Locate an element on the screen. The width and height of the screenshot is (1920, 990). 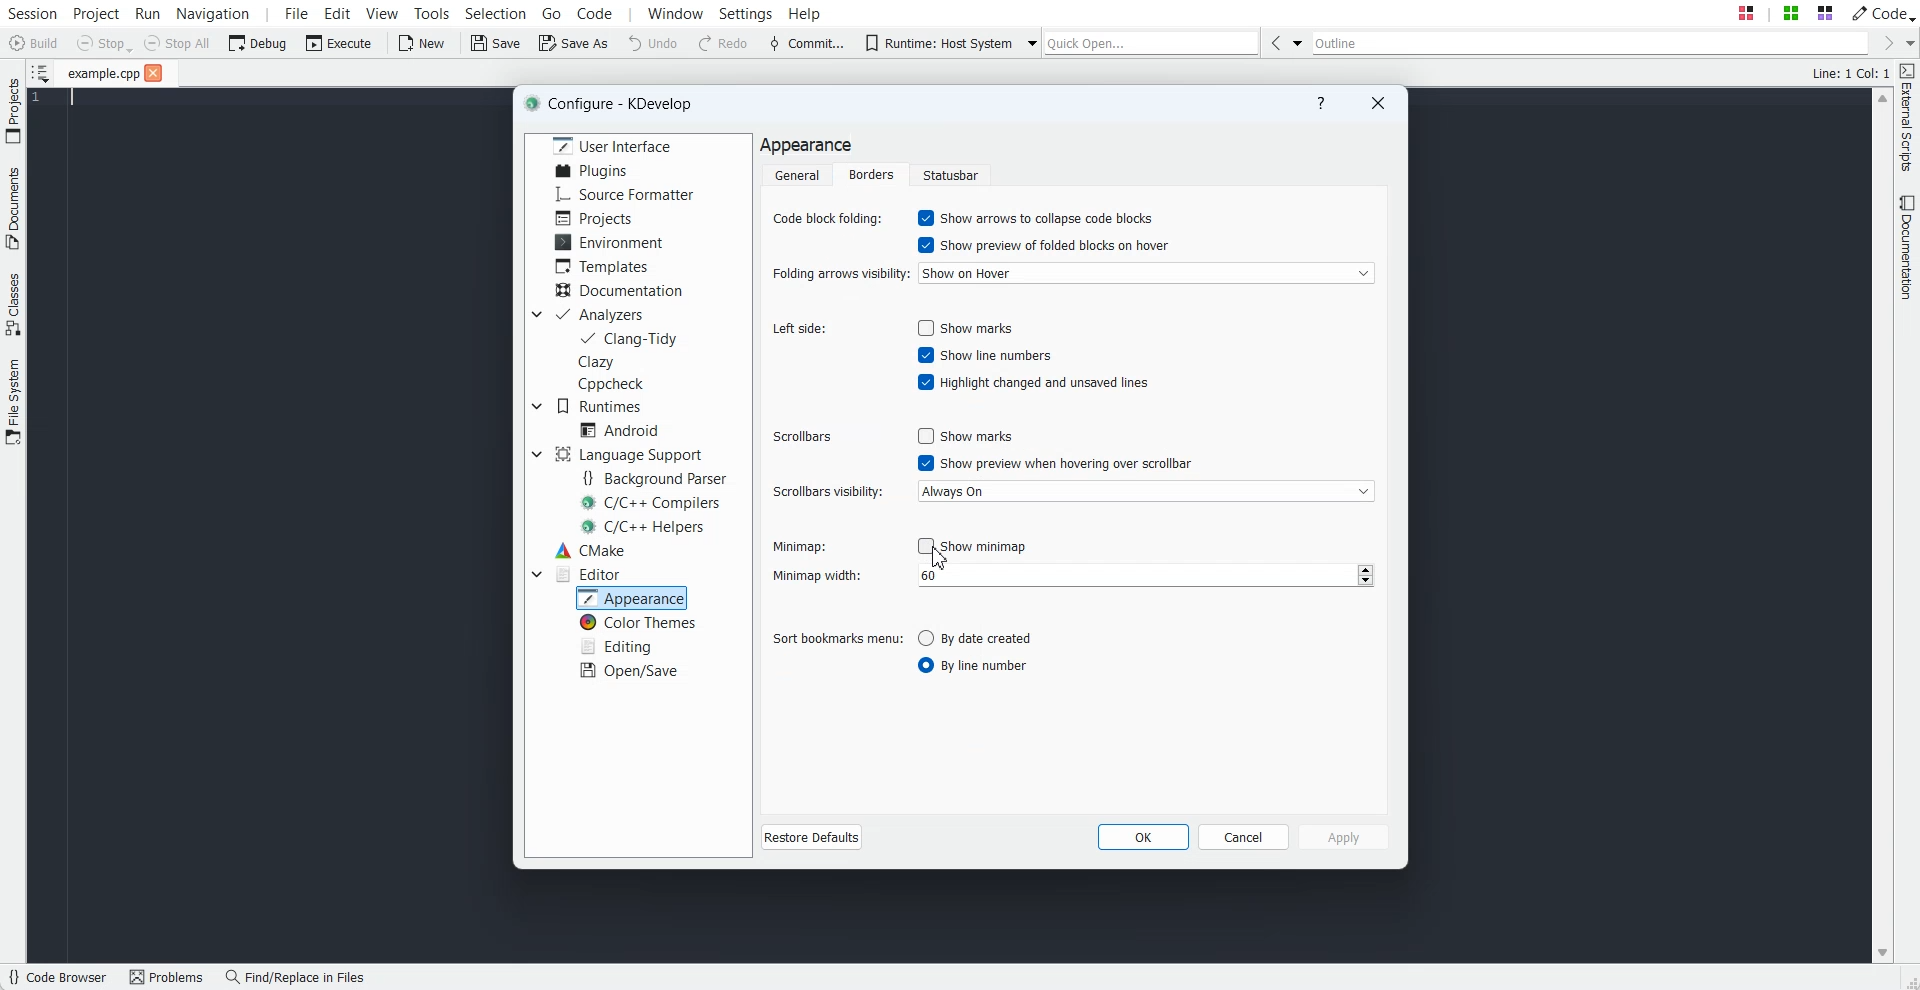
Show on hover is located at coordinates (1145, 273).